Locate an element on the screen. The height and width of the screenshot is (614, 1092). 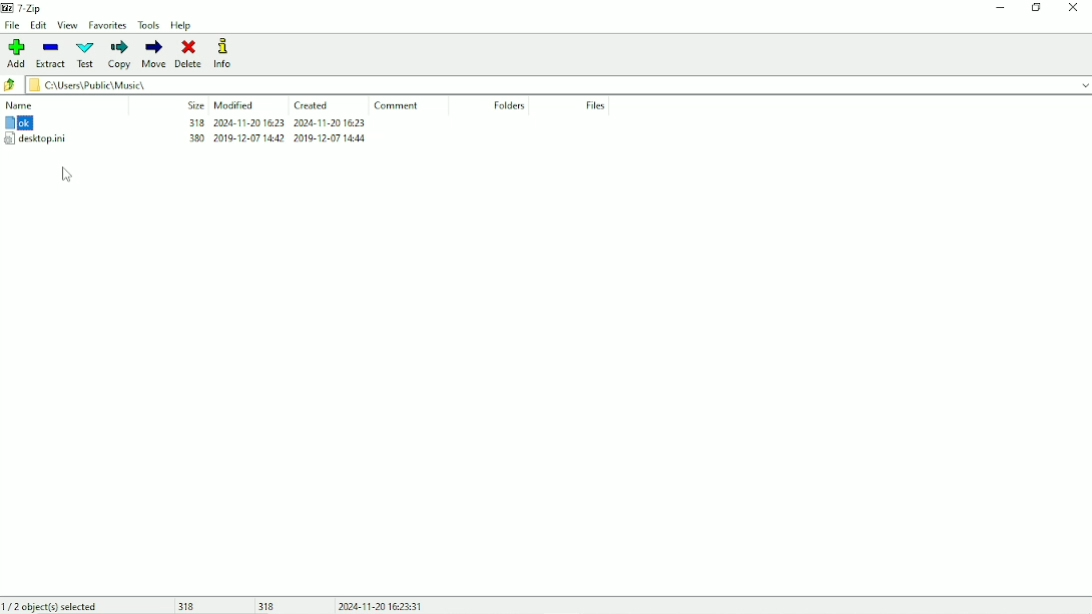
File is located at coordinates (13, 26).